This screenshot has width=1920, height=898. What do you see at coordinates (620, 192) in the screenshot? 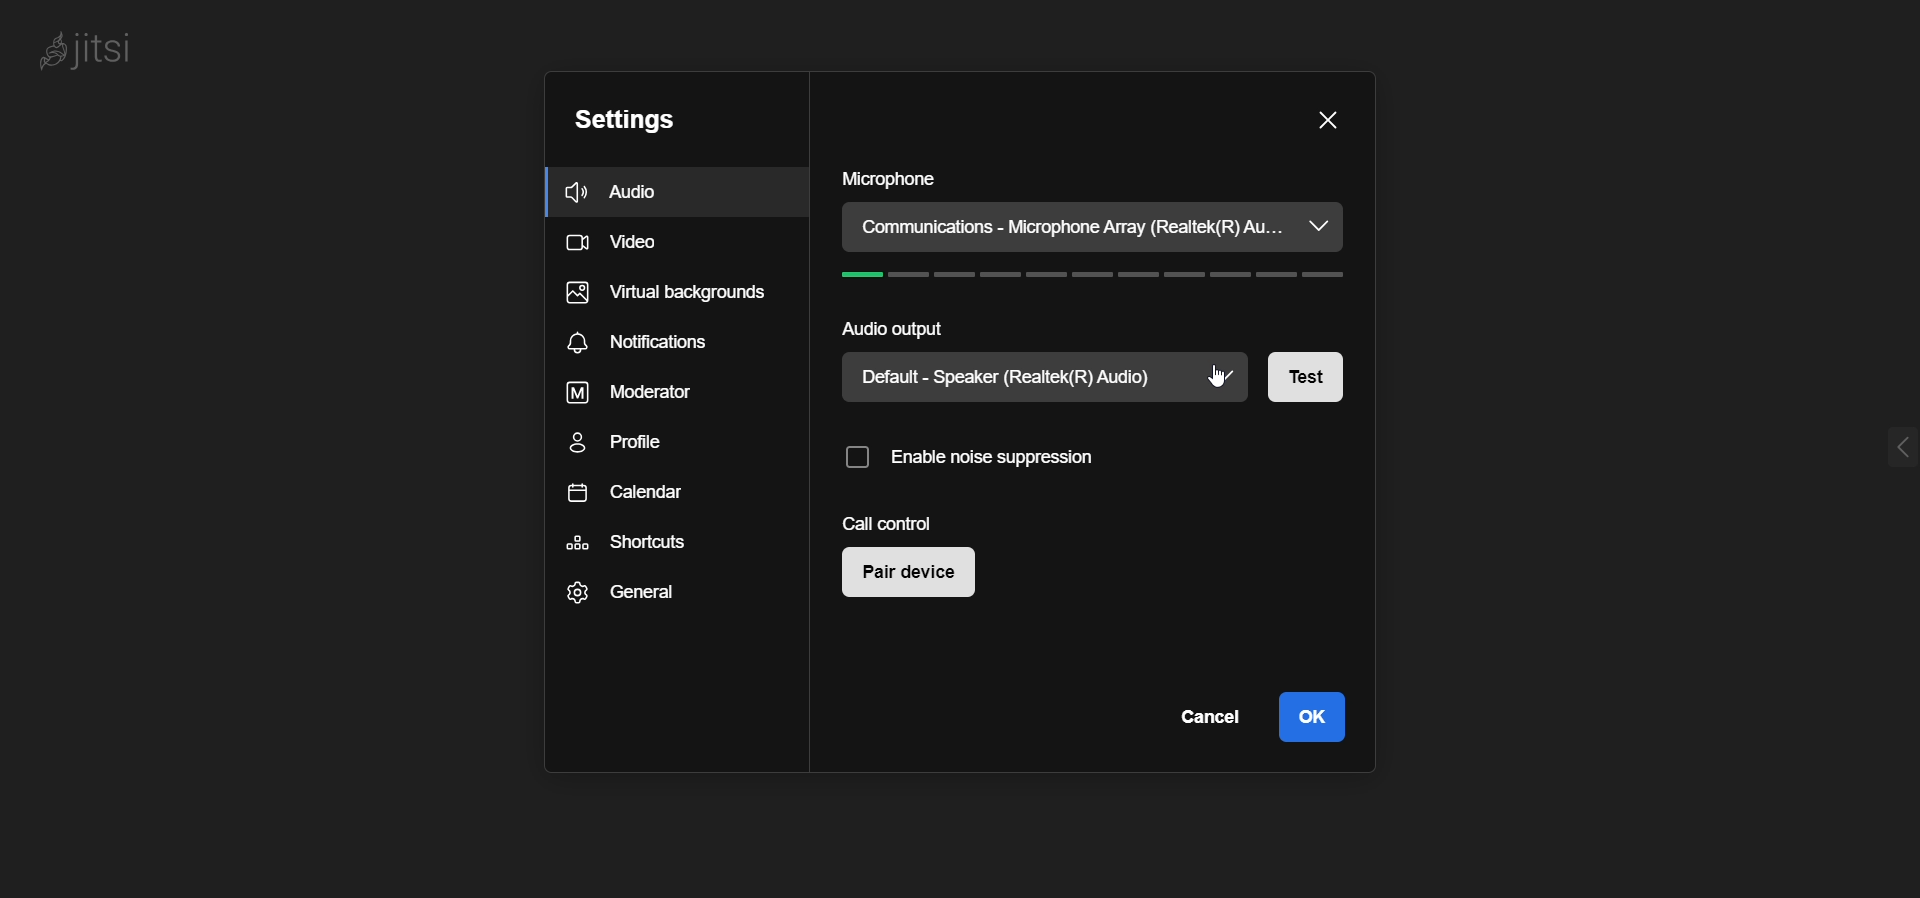
I see `audio` at bounding box center [620, 192].